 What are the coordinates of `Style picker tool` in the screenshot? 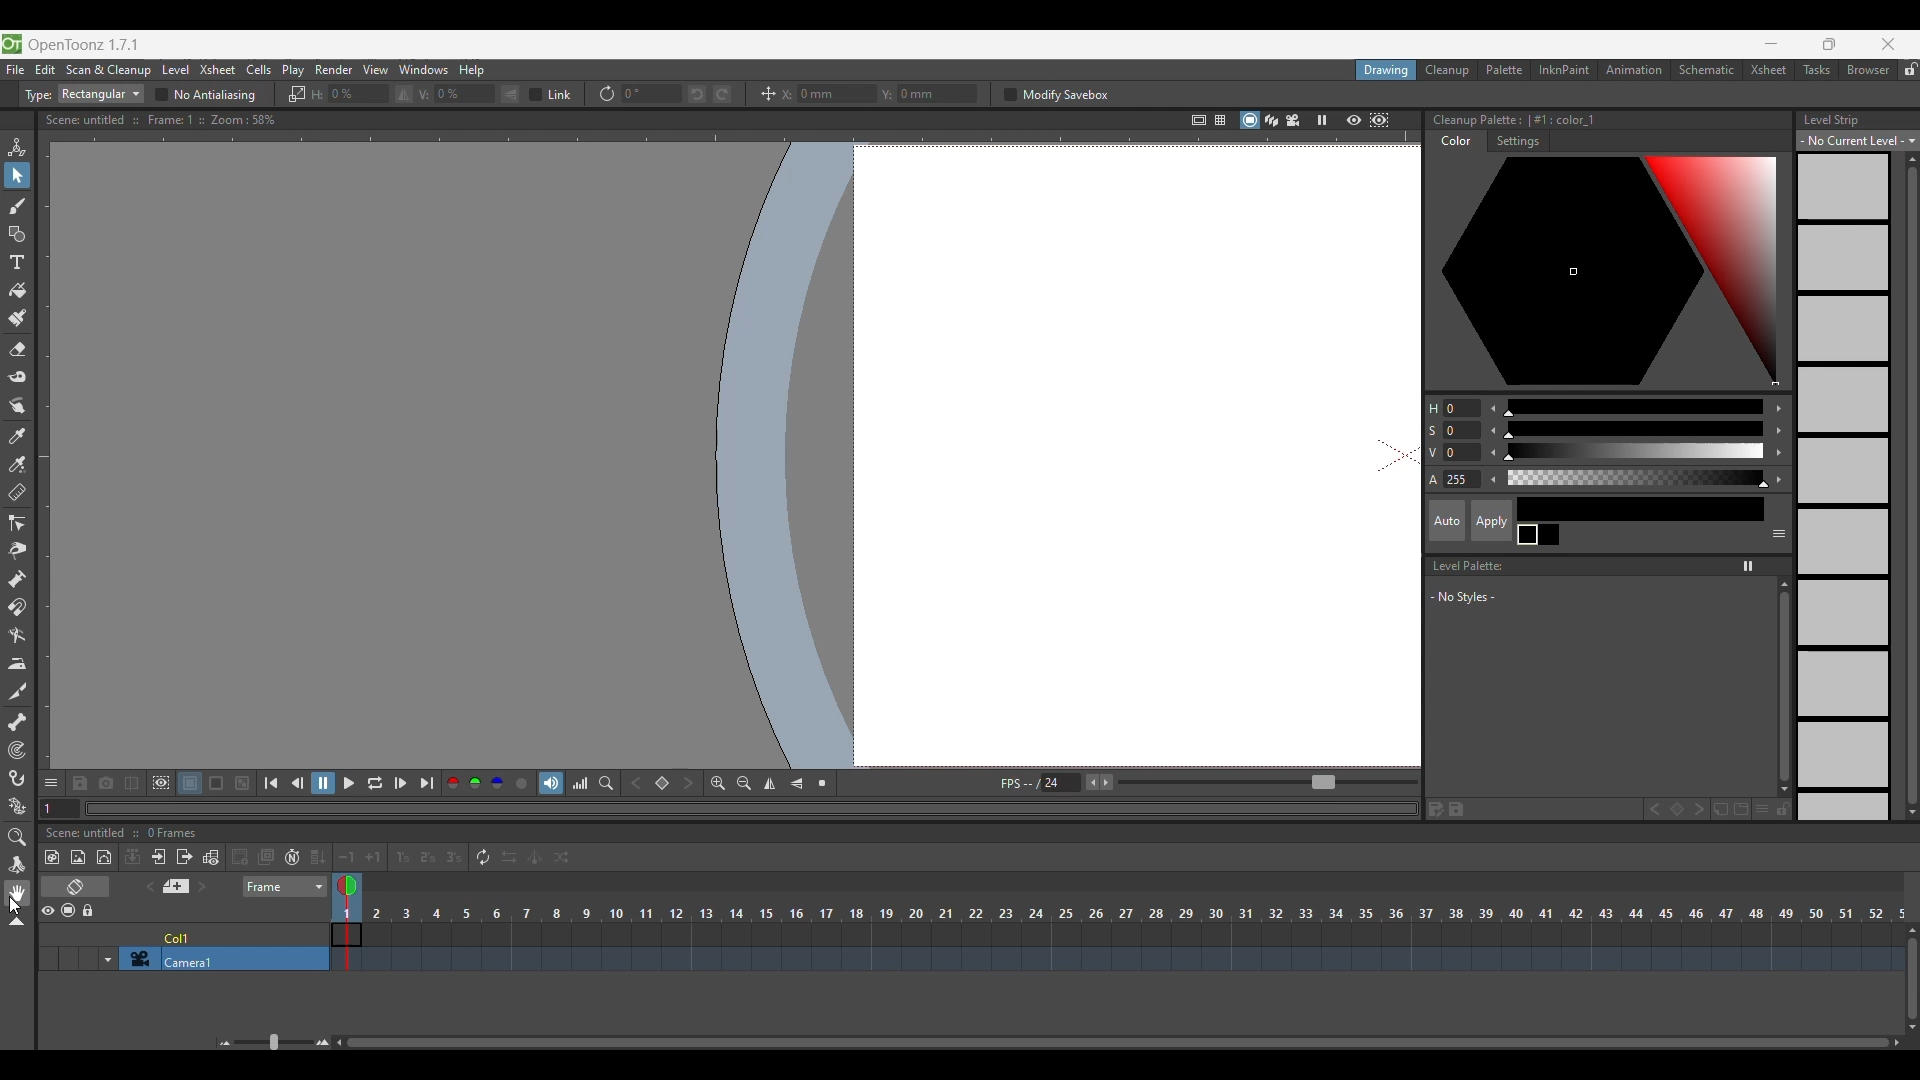 It's located at (17, 436).